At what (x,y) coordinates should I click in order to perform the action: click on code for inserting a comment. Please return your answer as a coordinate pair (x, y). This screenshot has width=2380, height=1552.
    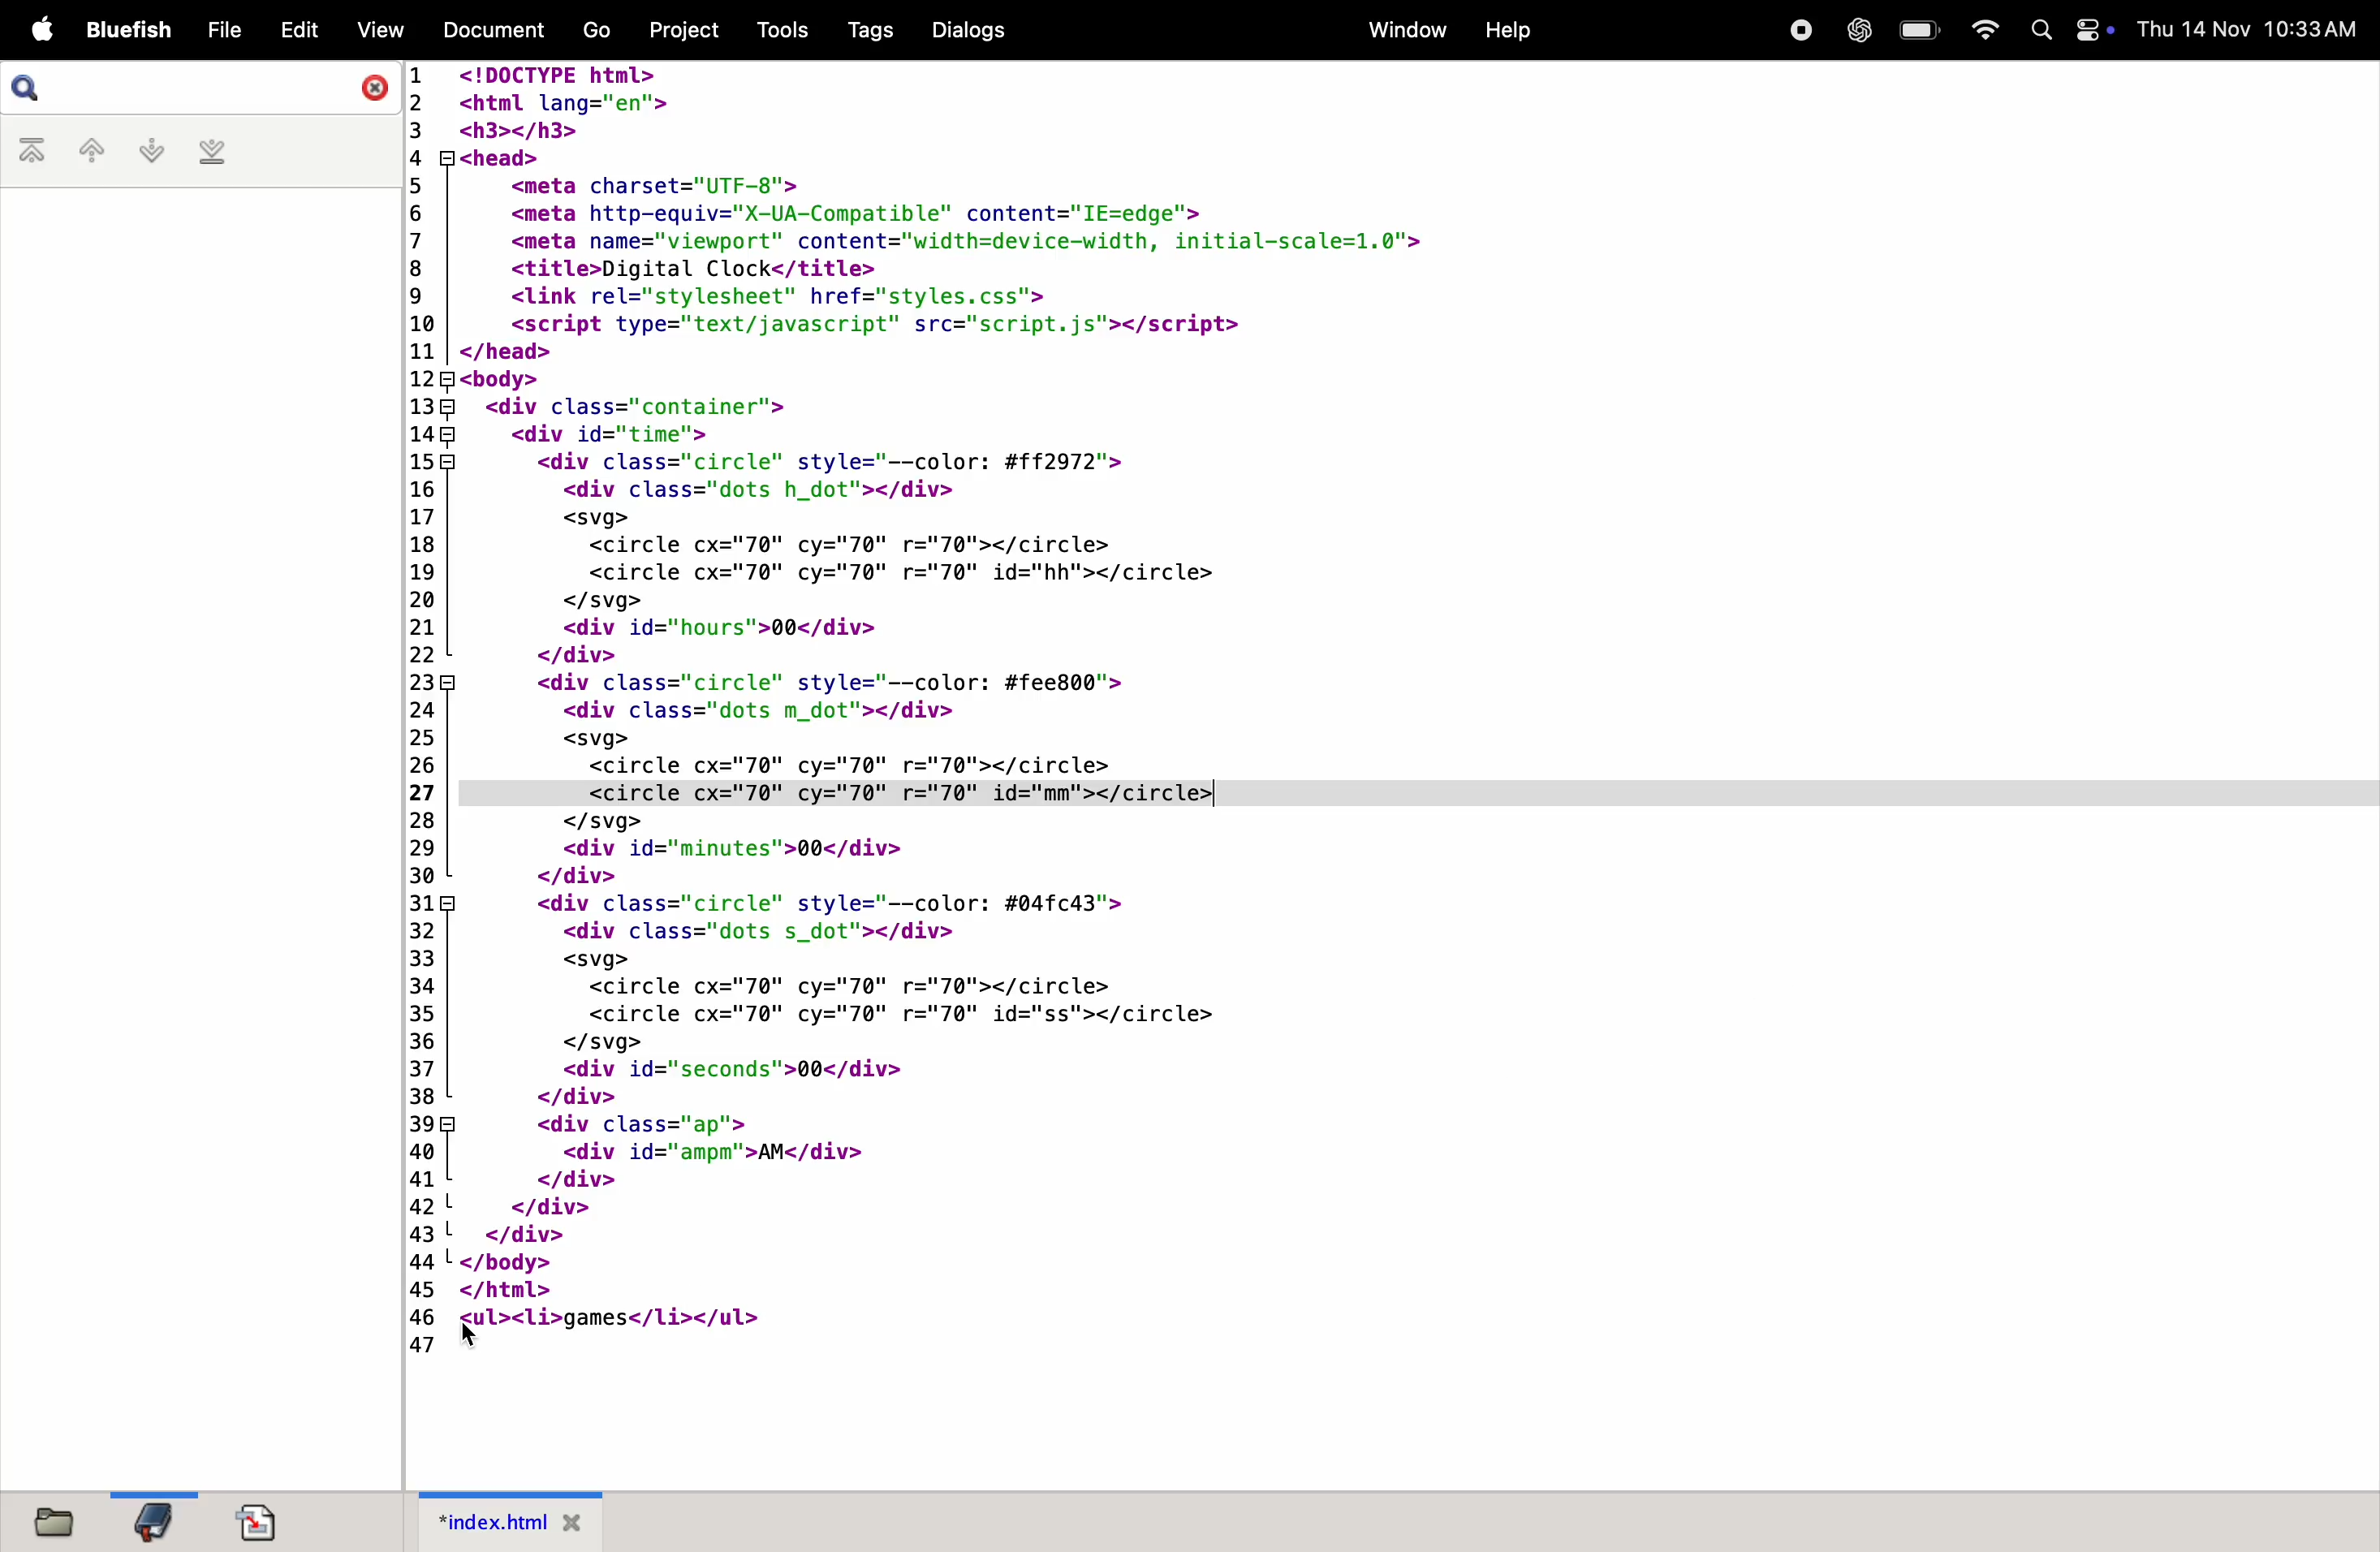
    Looking at the image, I should click on (1147, 711).